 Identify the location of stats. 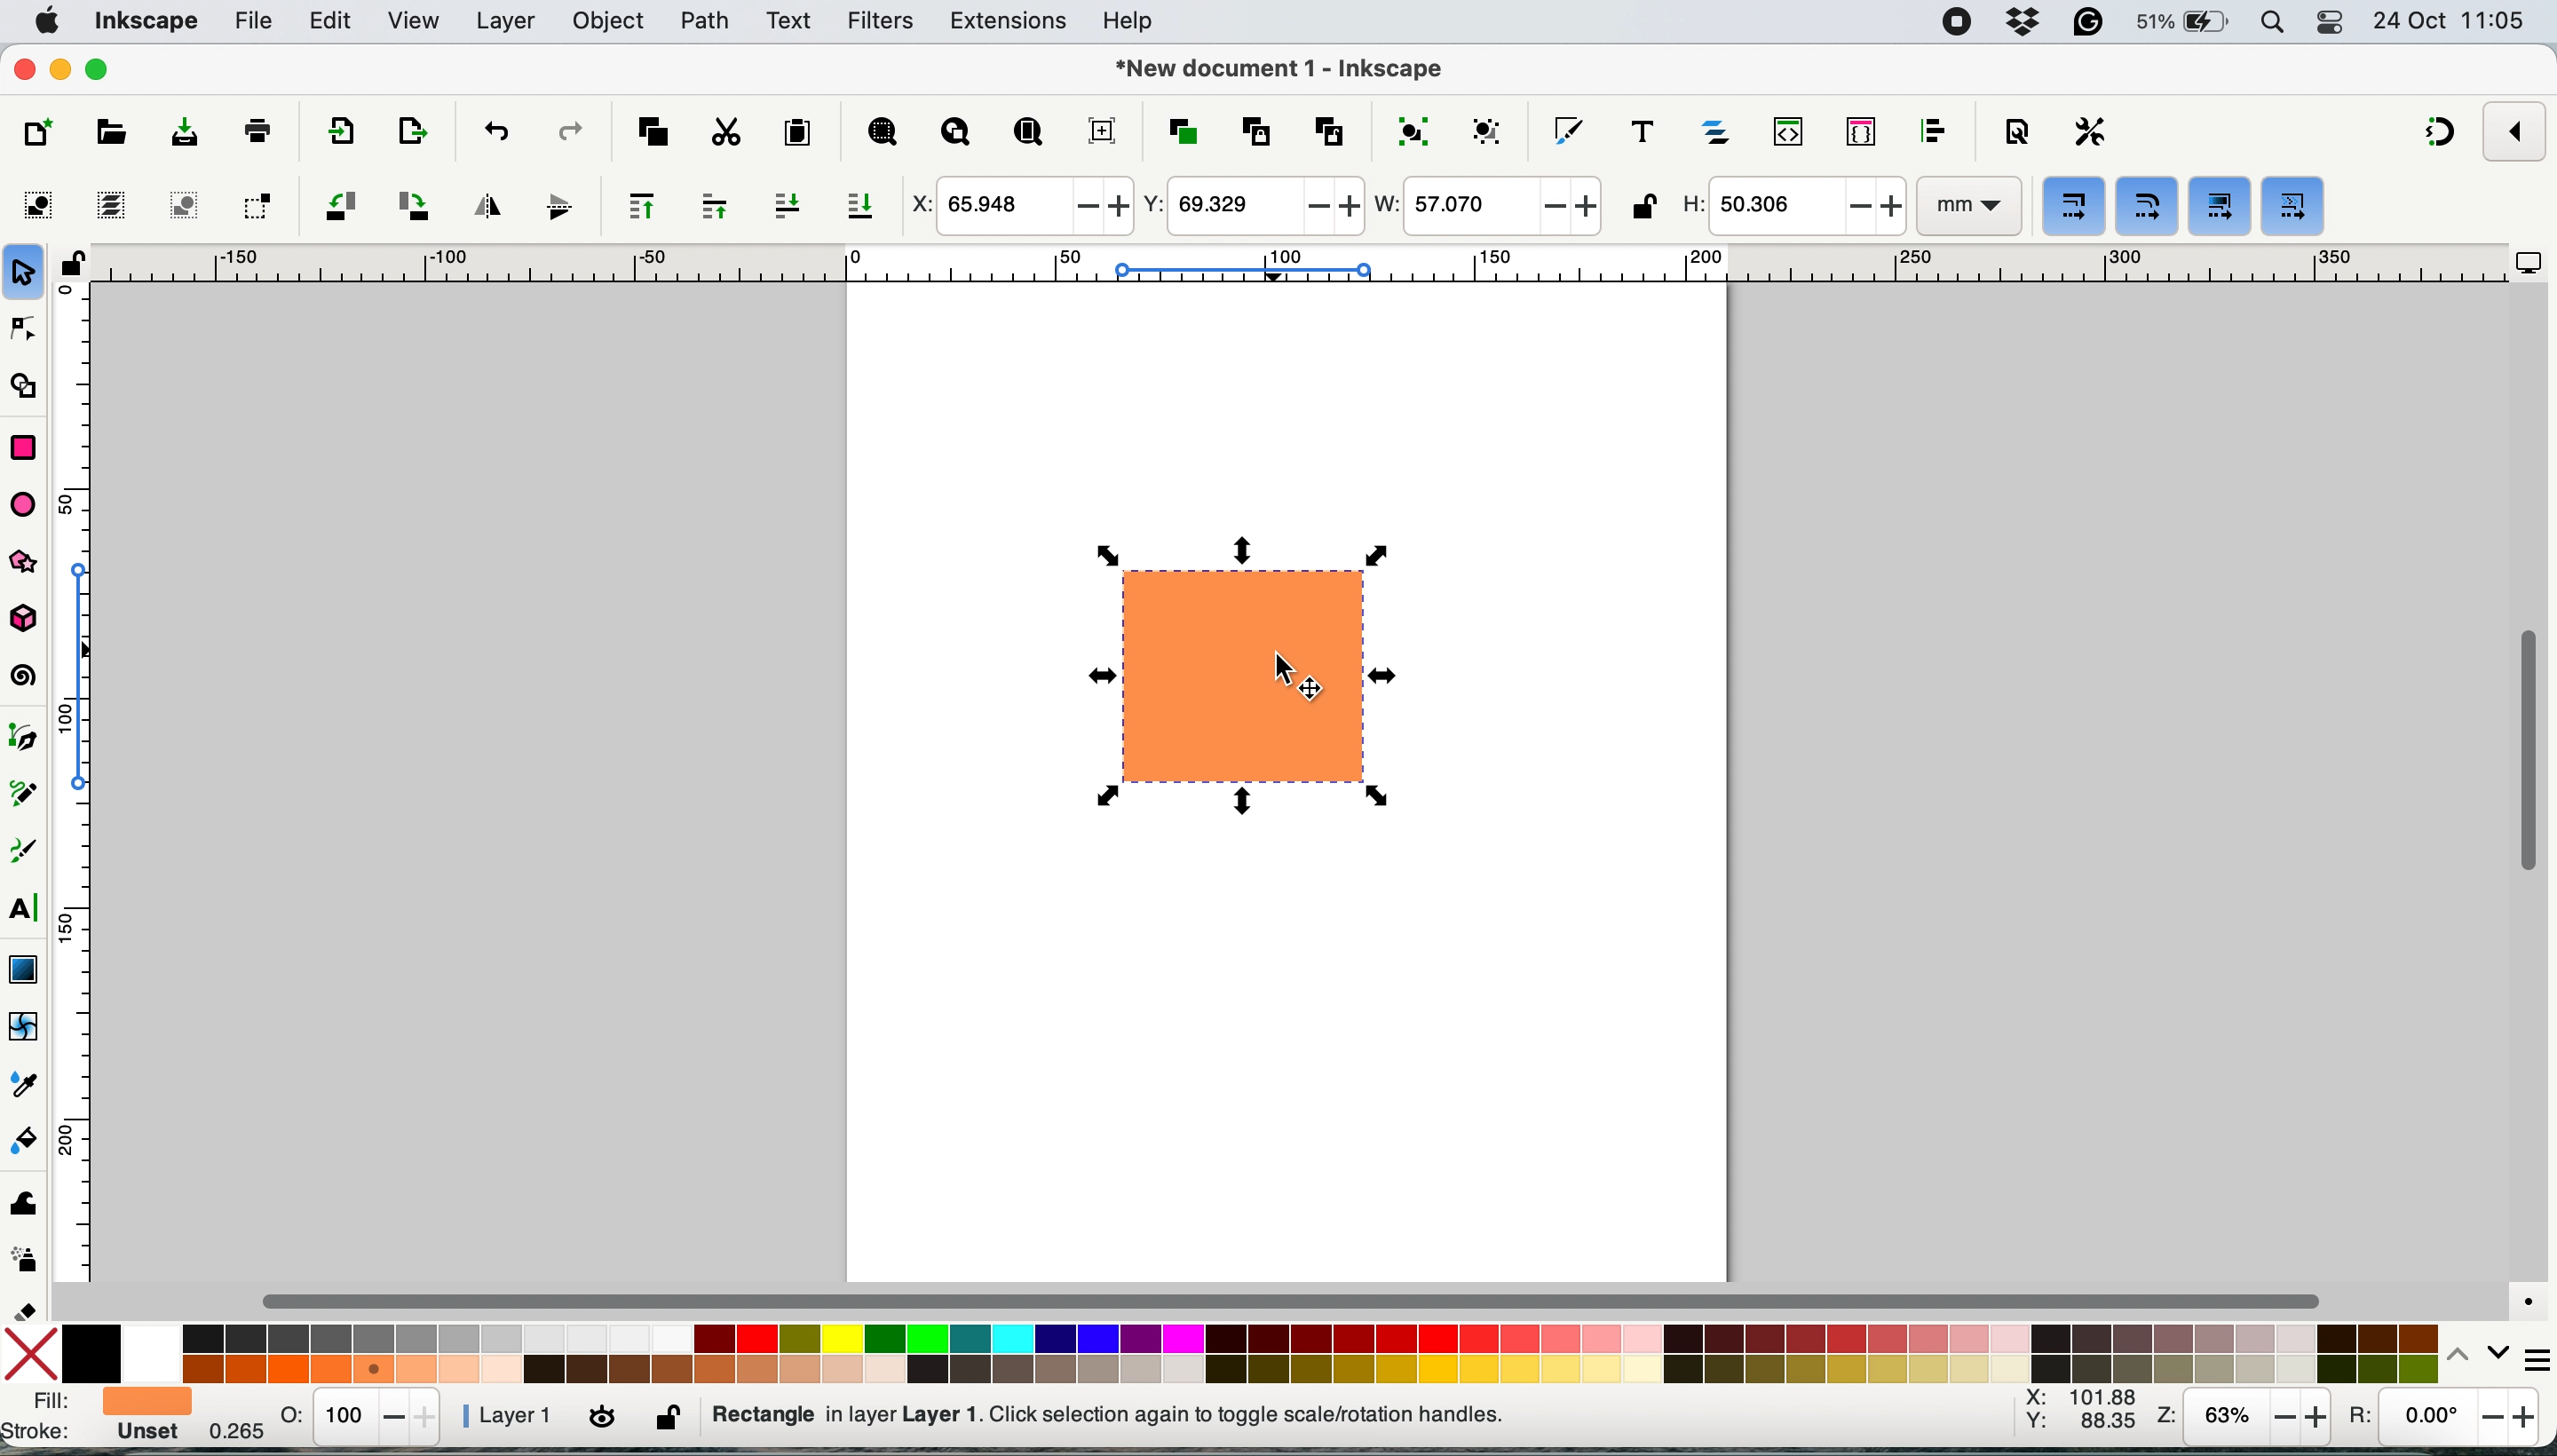
(362, 1416).